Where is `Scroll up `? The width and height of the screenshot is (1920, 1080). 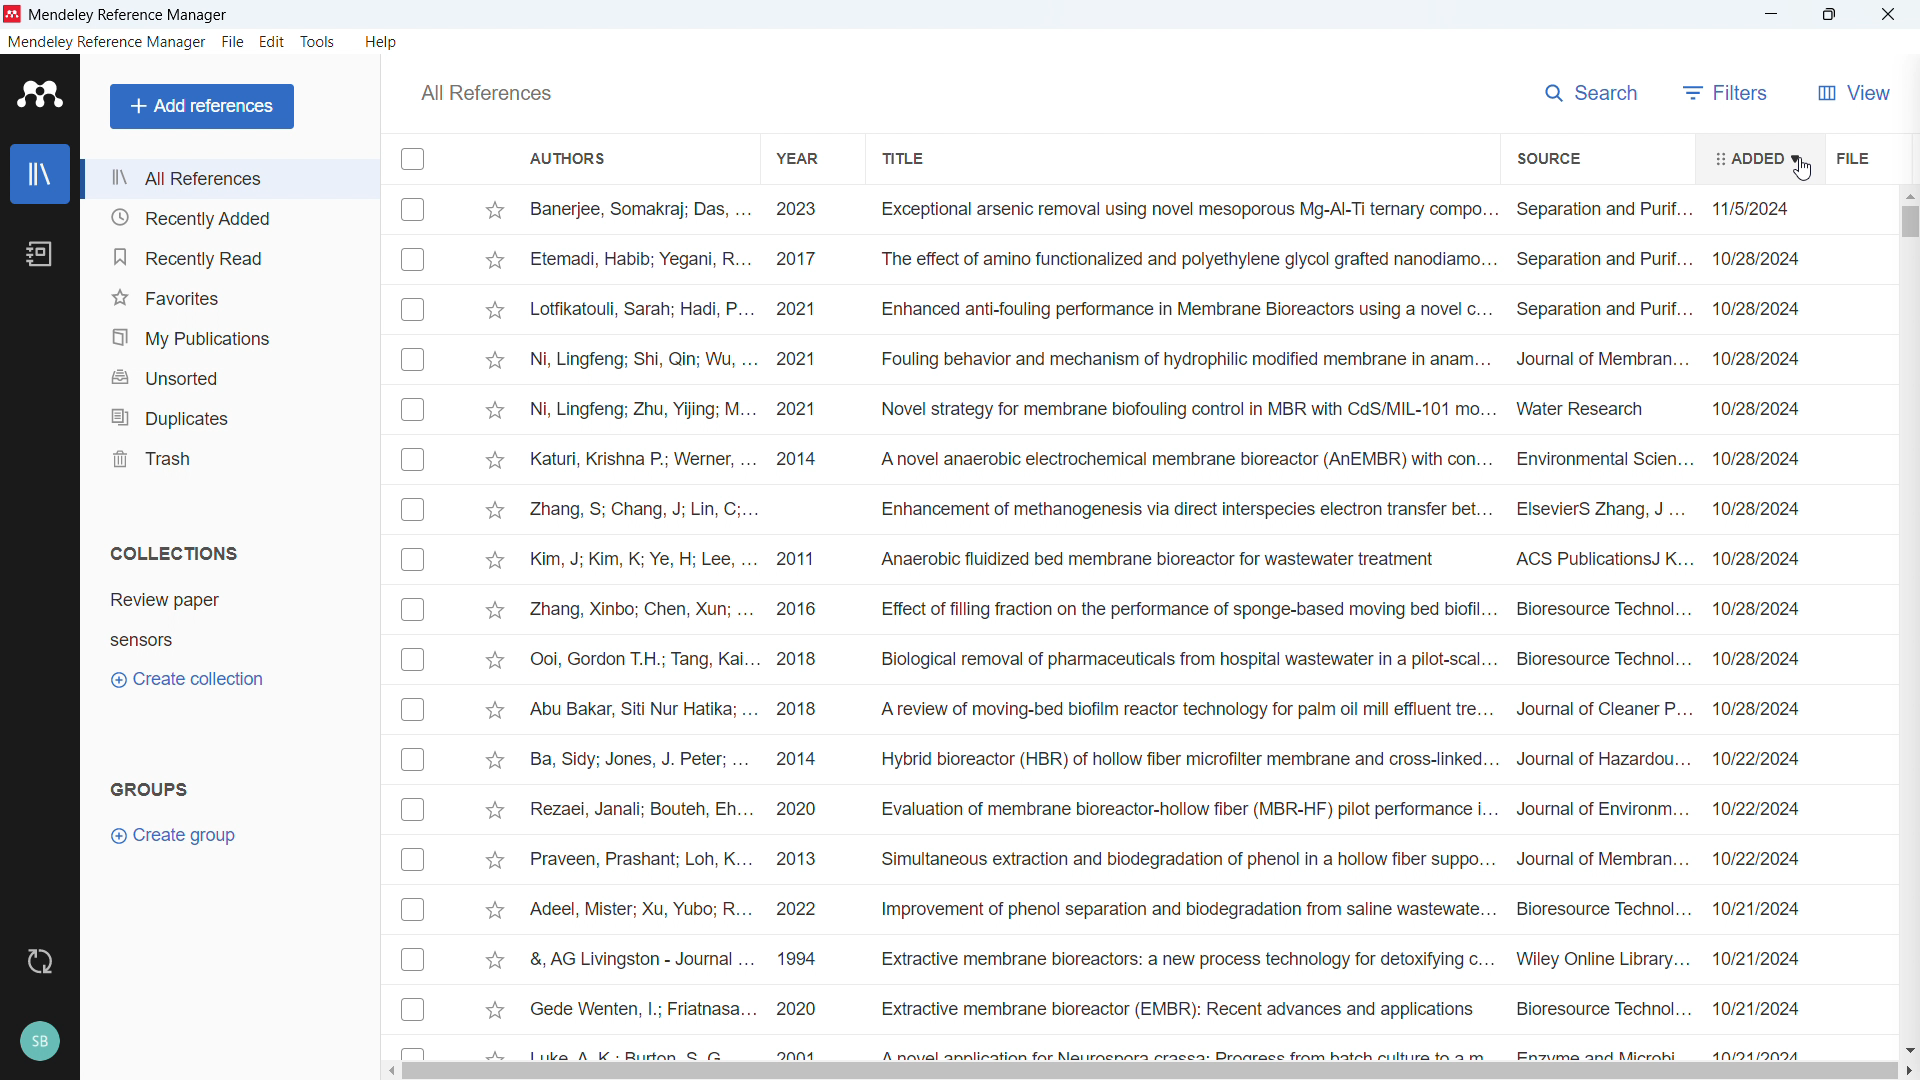
Scroll up  is located at coordinates (1908, 196).